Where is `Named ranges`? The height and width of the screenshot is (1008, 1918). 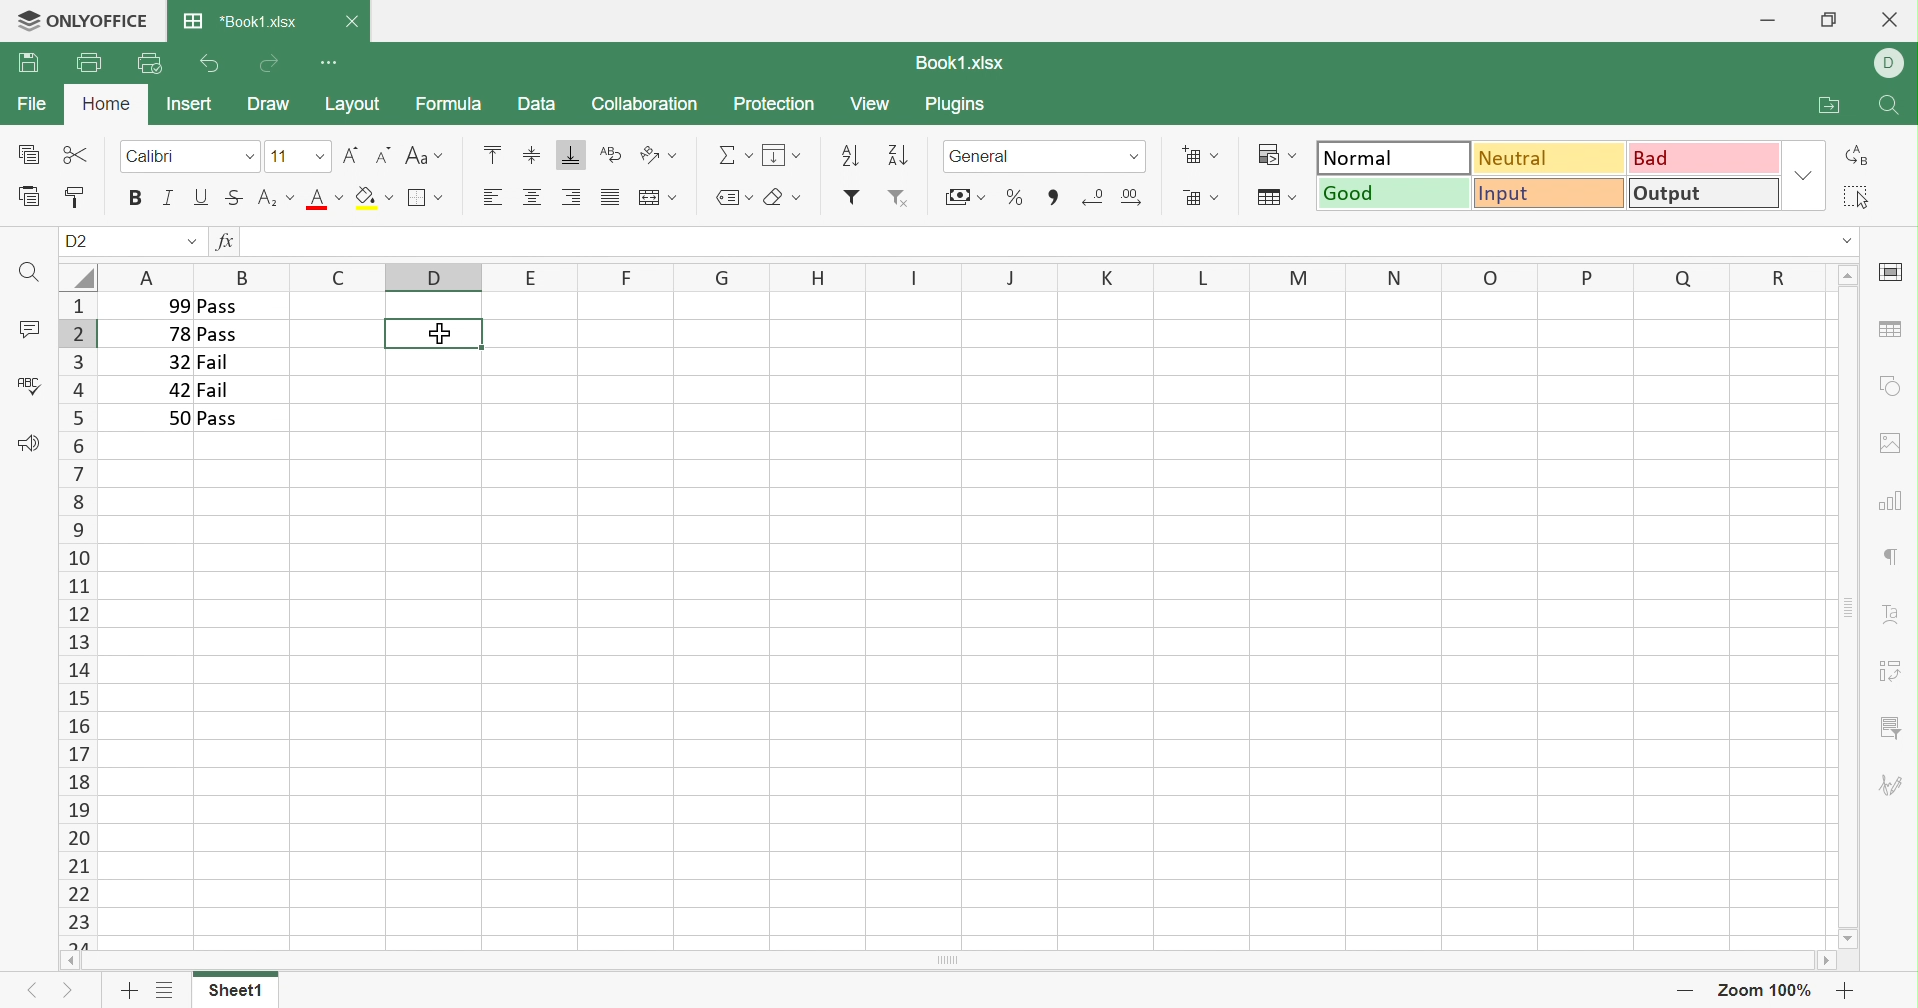
Named ranges is located at coordinates (731, 197).